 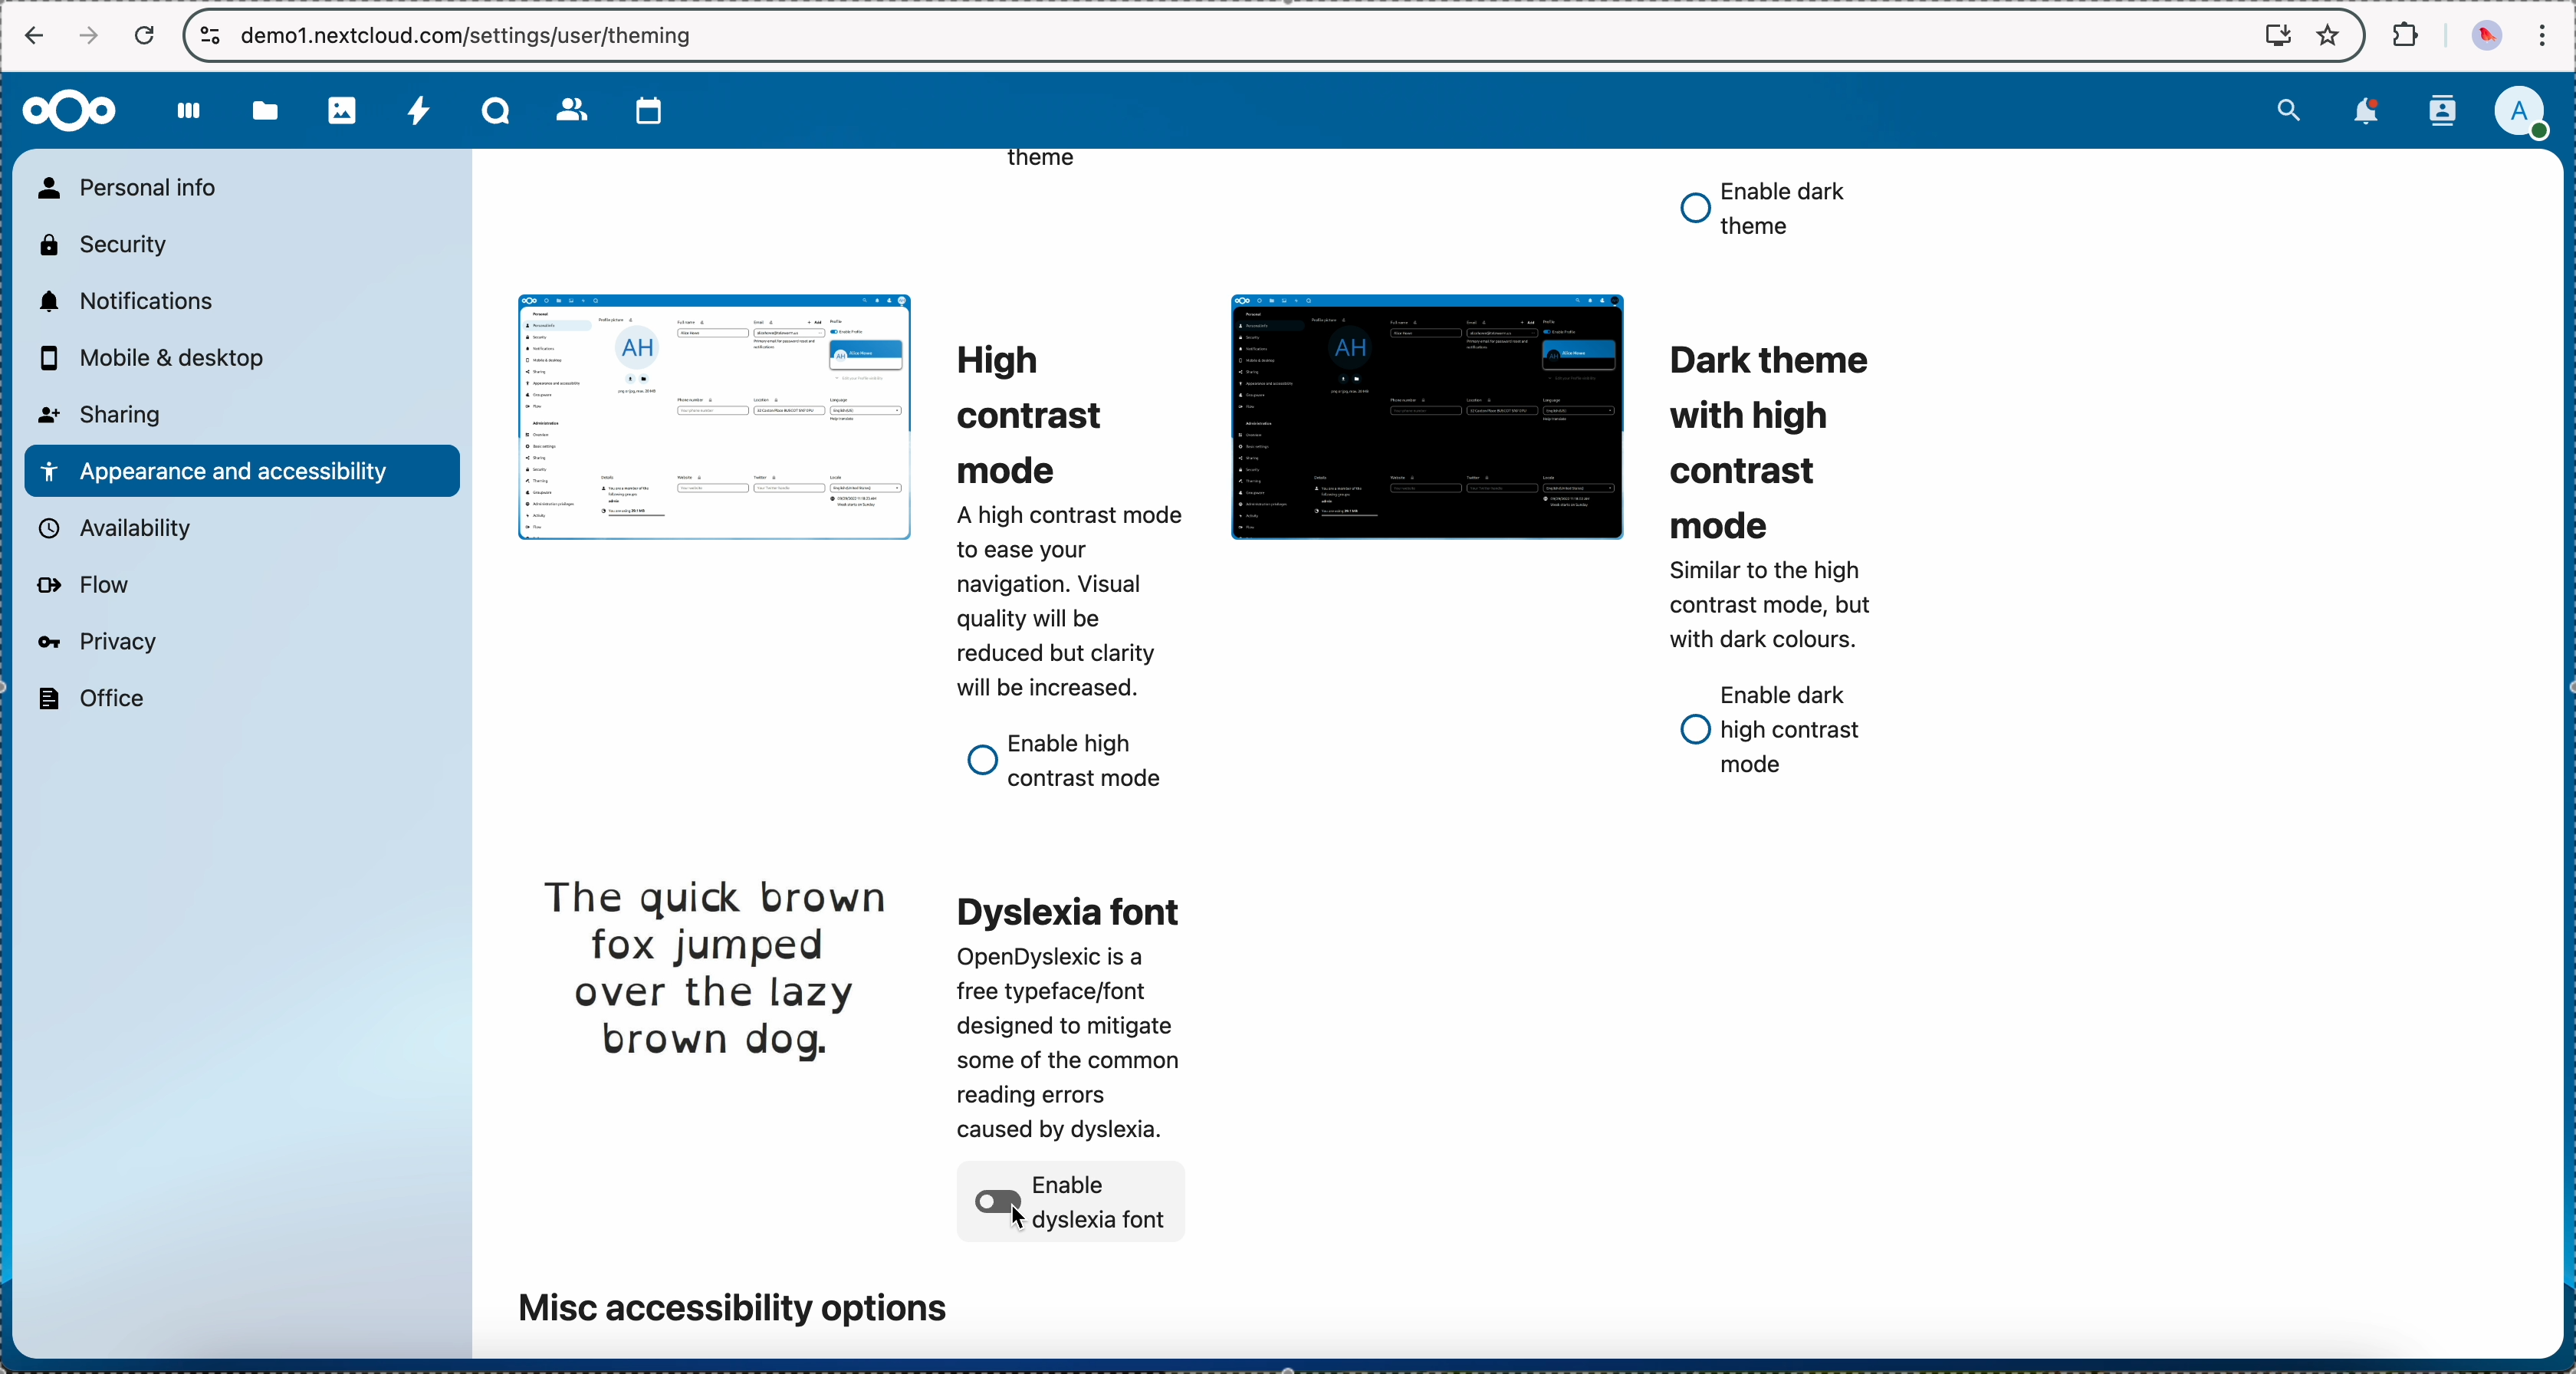 What do you see at coordinates (492, 112) in the screenshot?
I see `Talk` at bounding box center [492, 112].